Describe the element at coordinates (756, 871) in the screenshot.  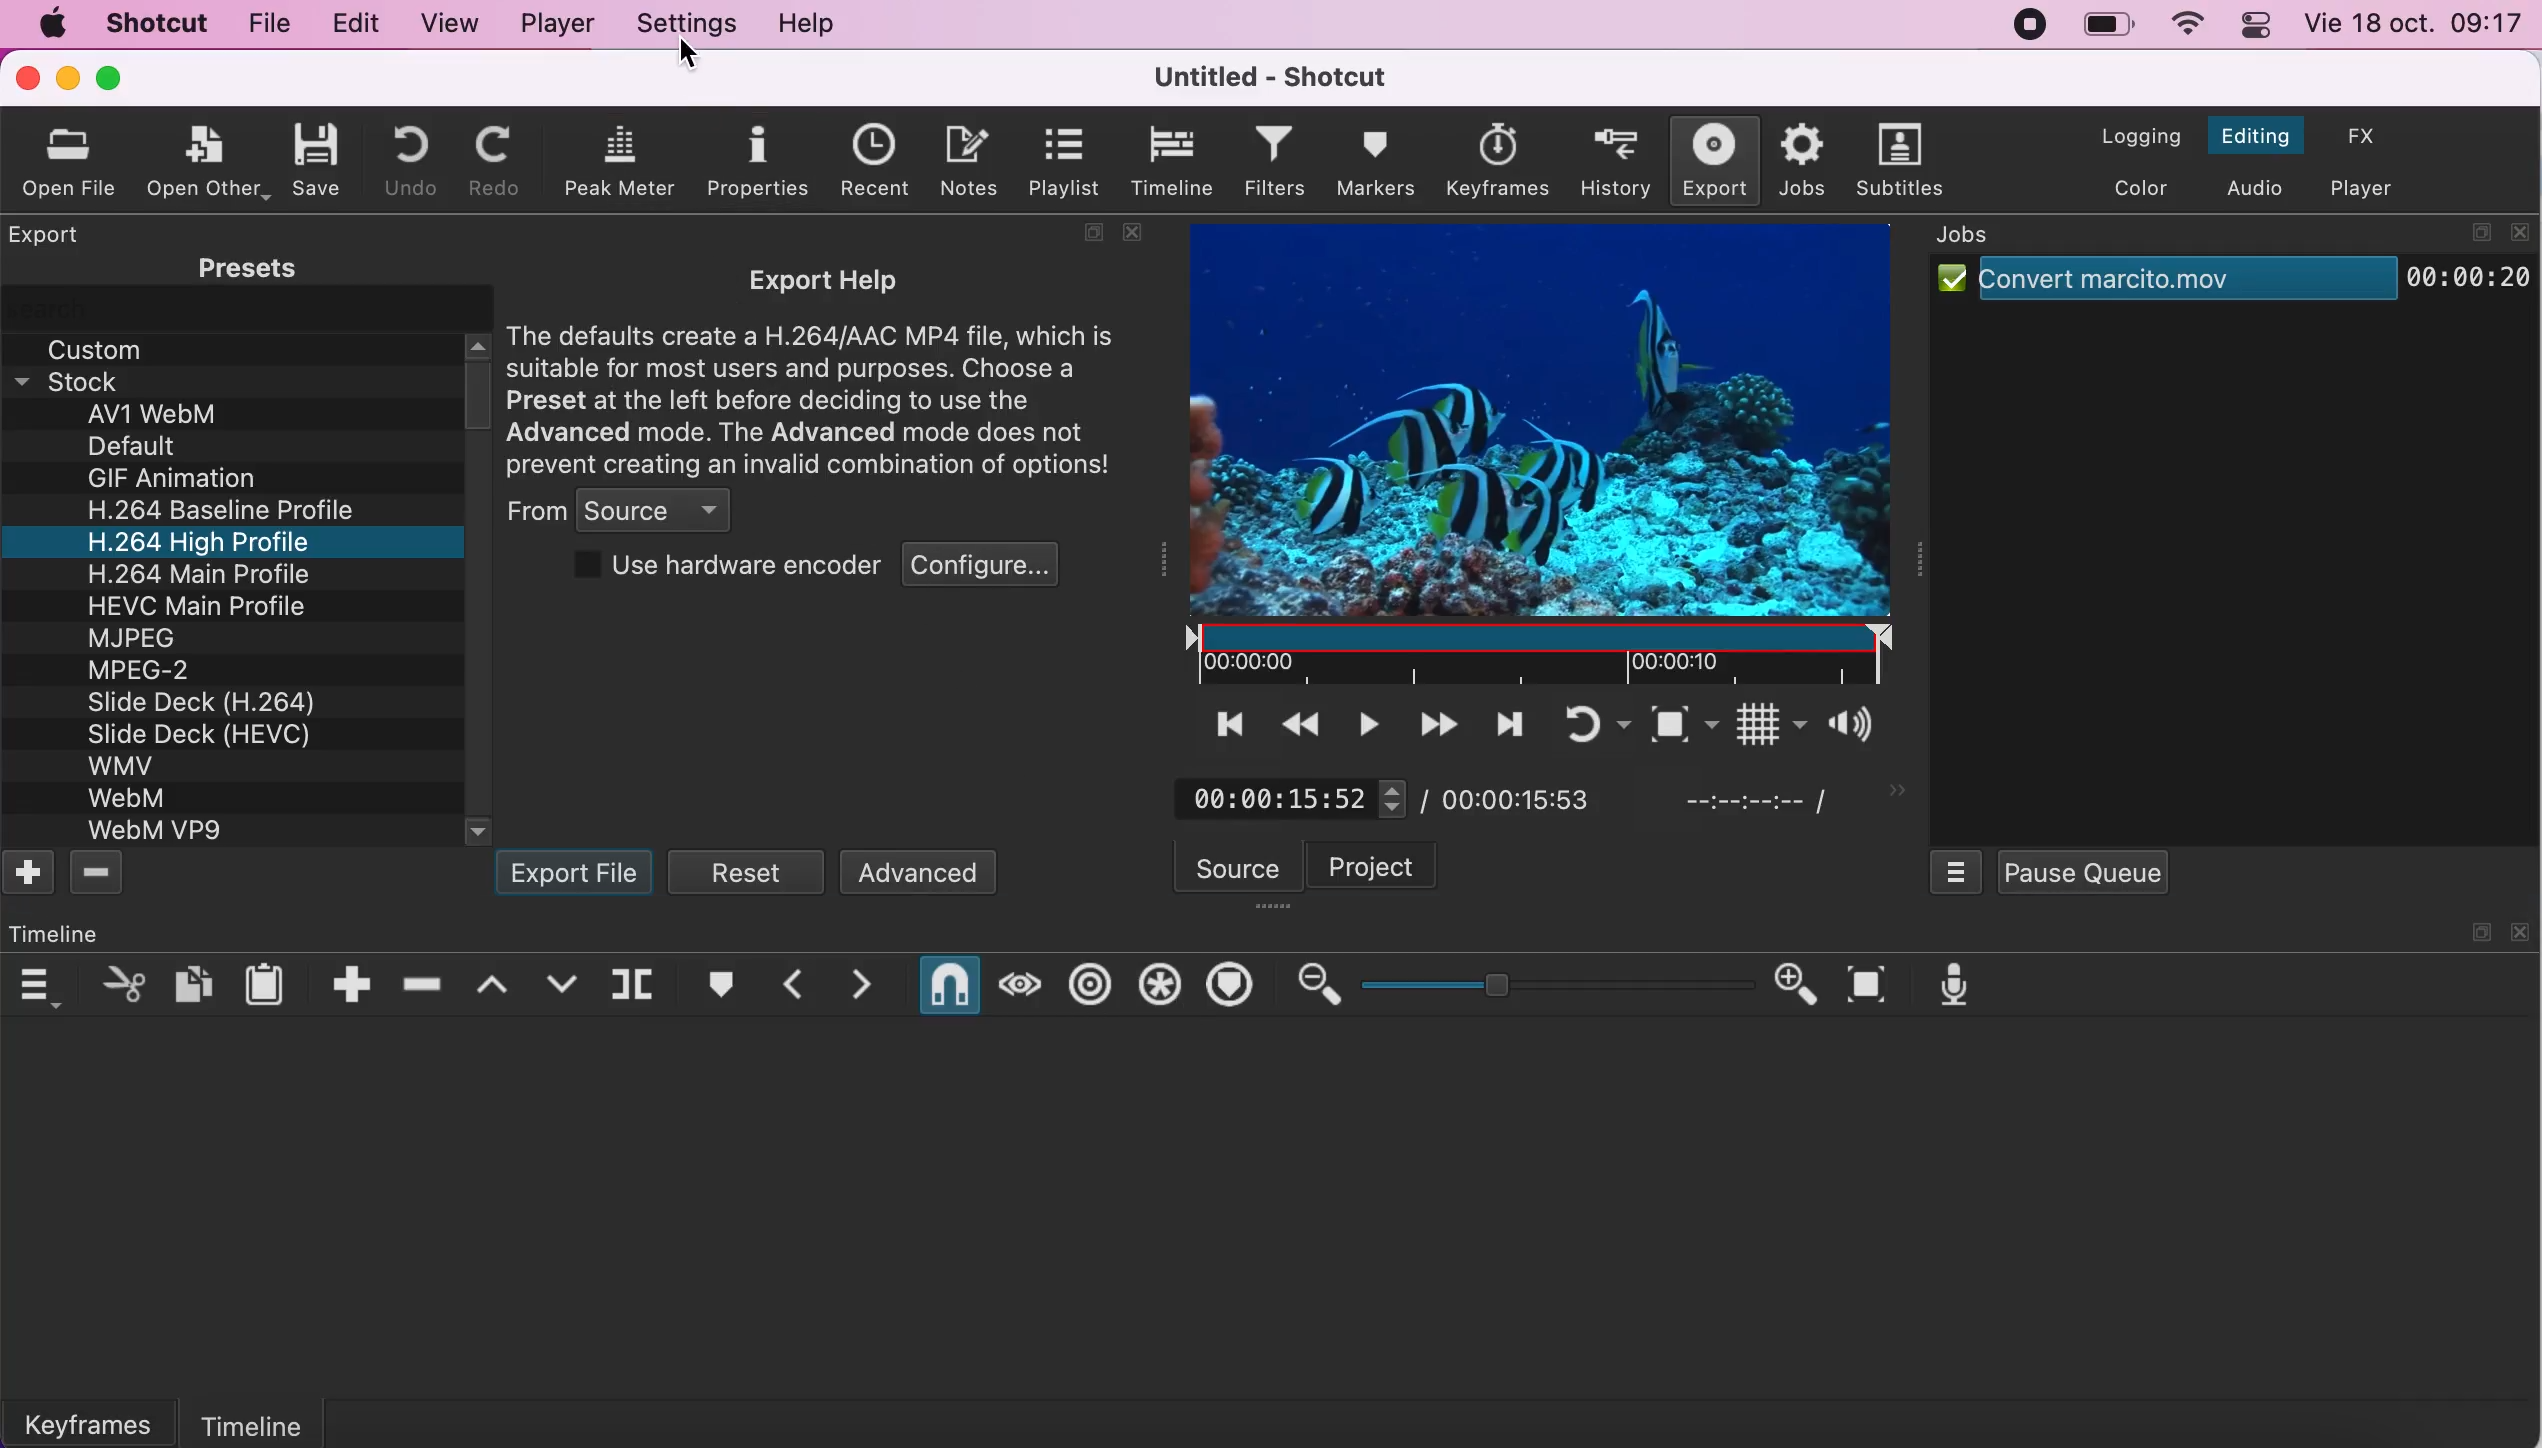
I see `reset` at that location.